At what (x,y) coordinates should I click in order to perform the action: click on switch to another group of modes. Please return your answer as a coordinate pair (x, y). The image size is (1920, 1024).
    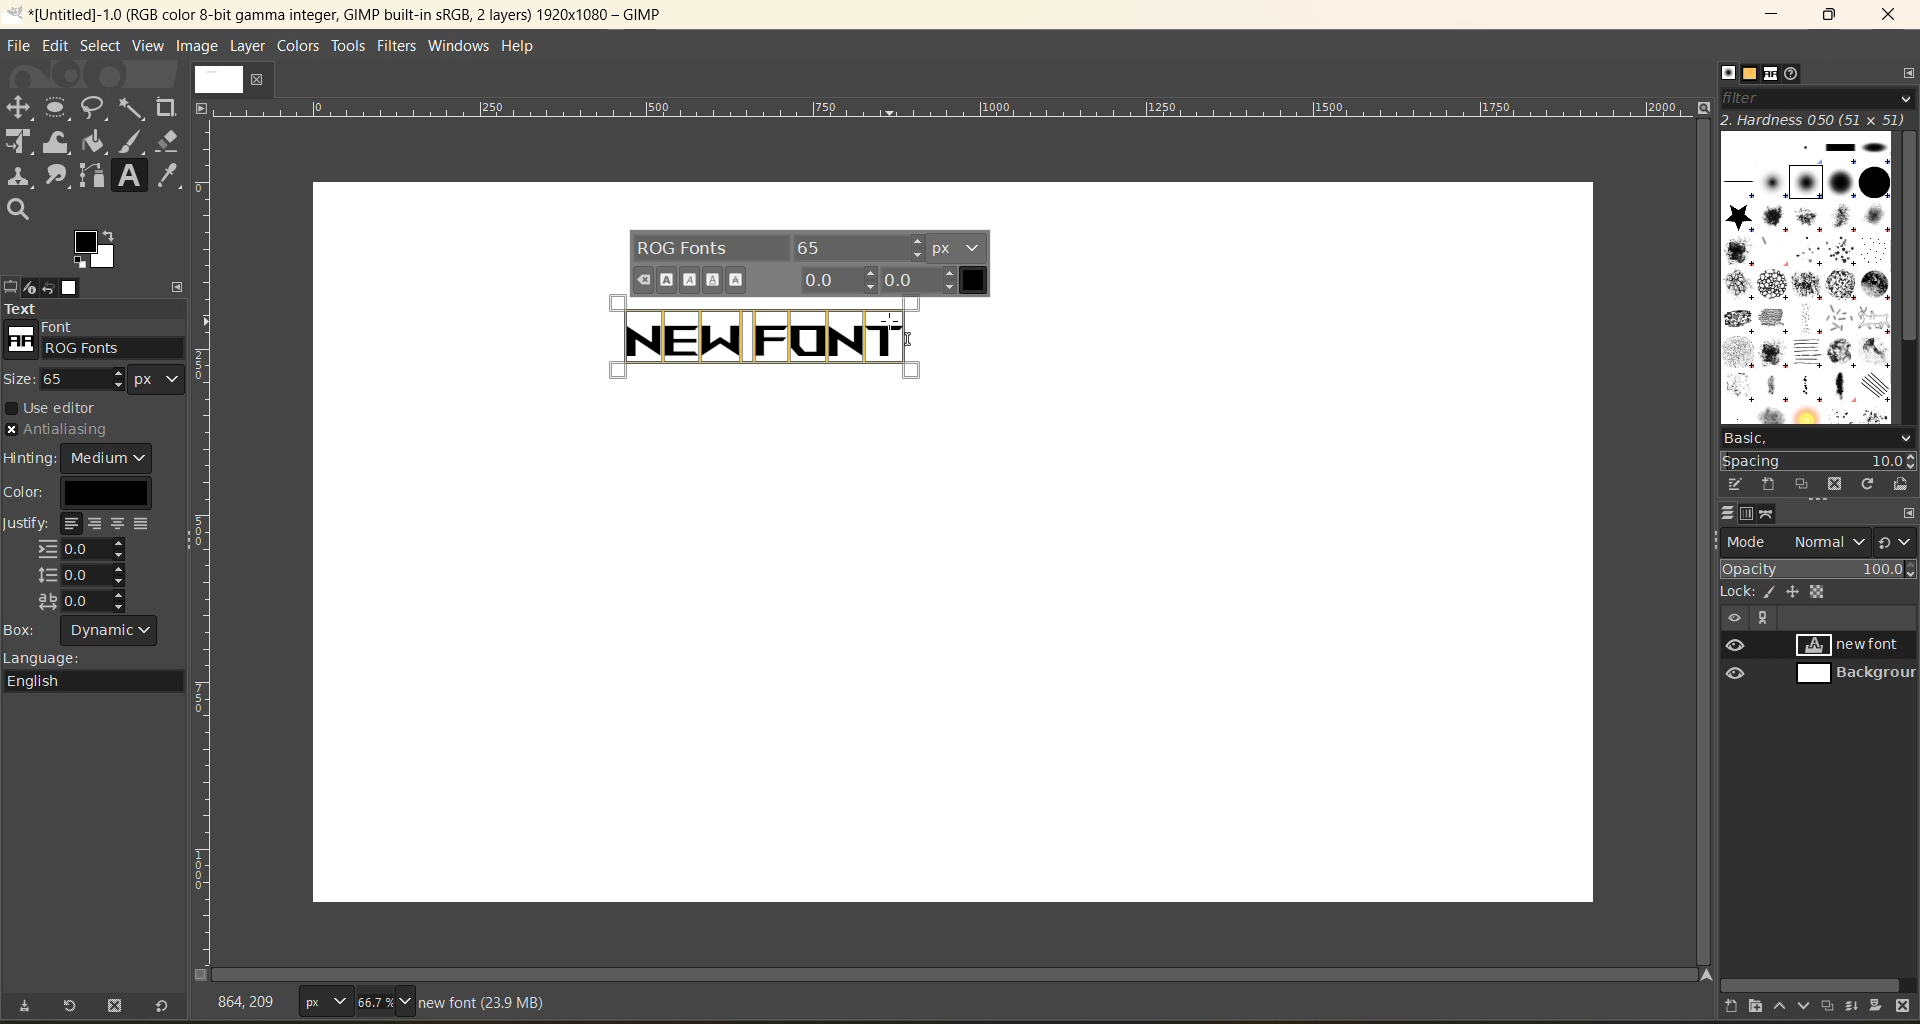
    Looking at the image, I should click on (1898, 543).